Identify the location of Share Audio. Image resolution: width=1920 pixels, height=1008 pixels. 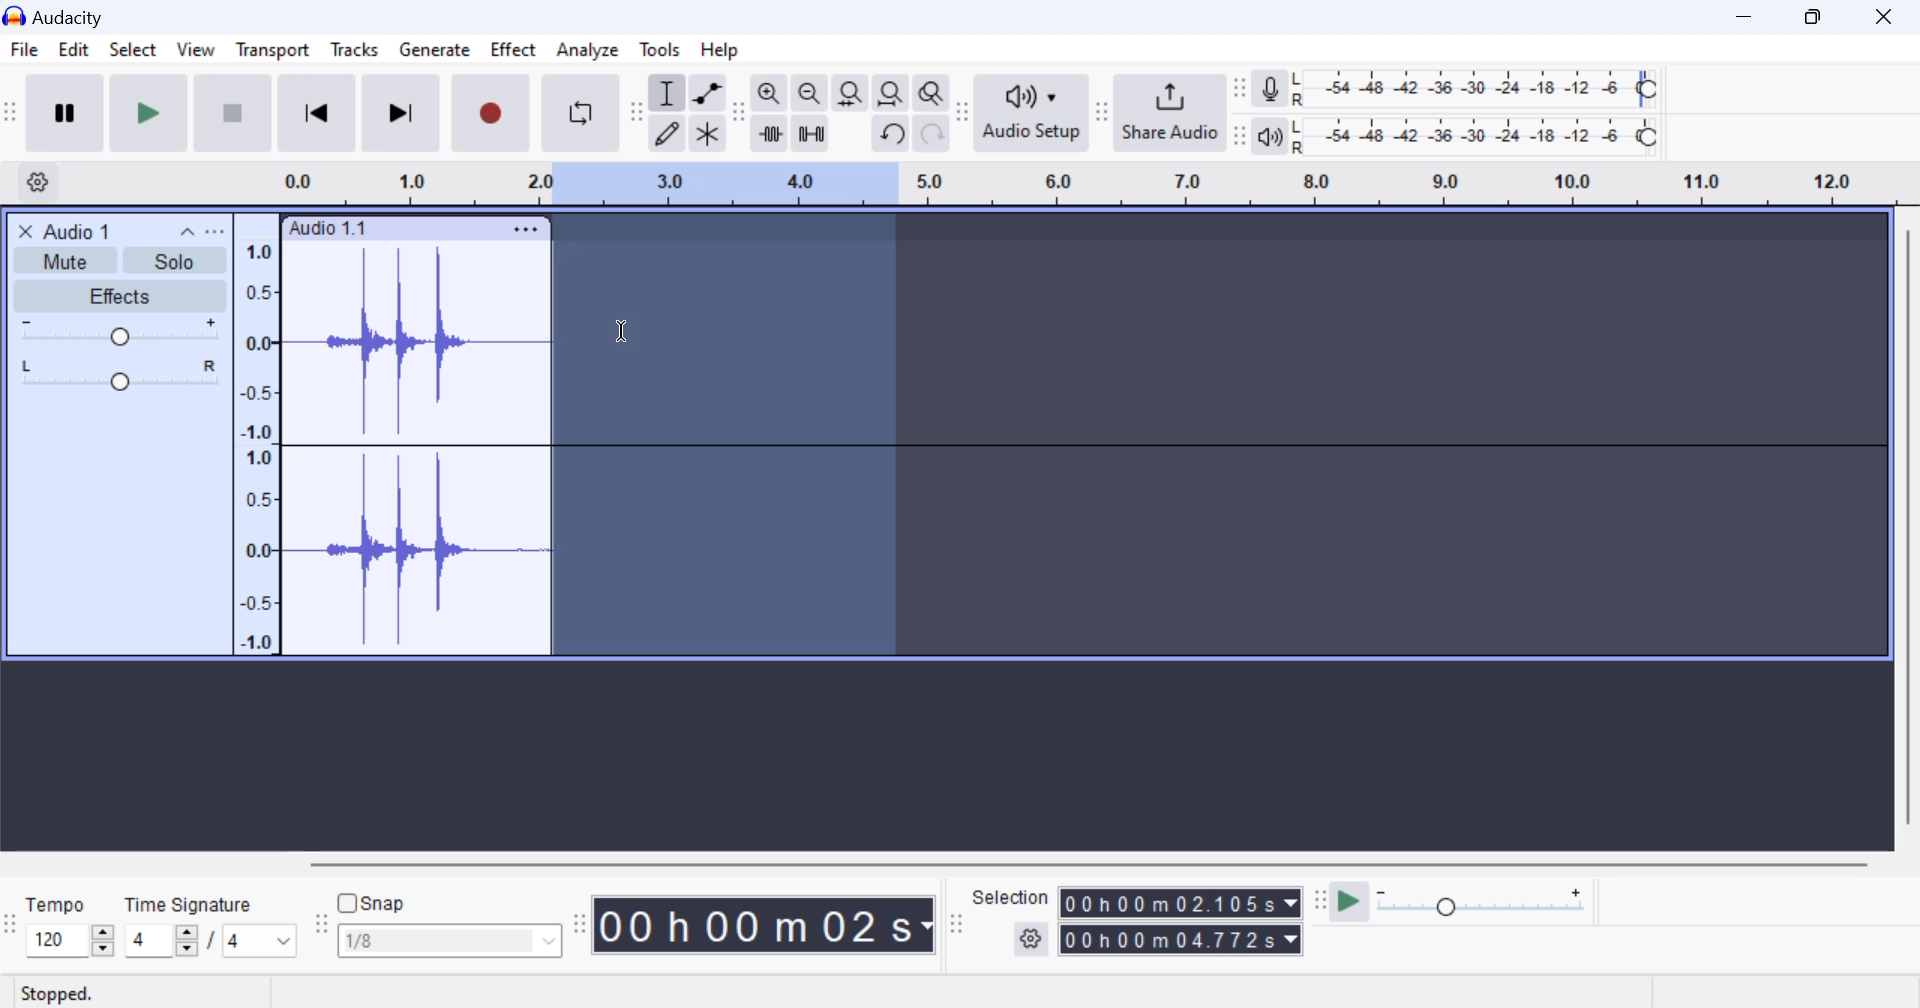
(1169, 112).